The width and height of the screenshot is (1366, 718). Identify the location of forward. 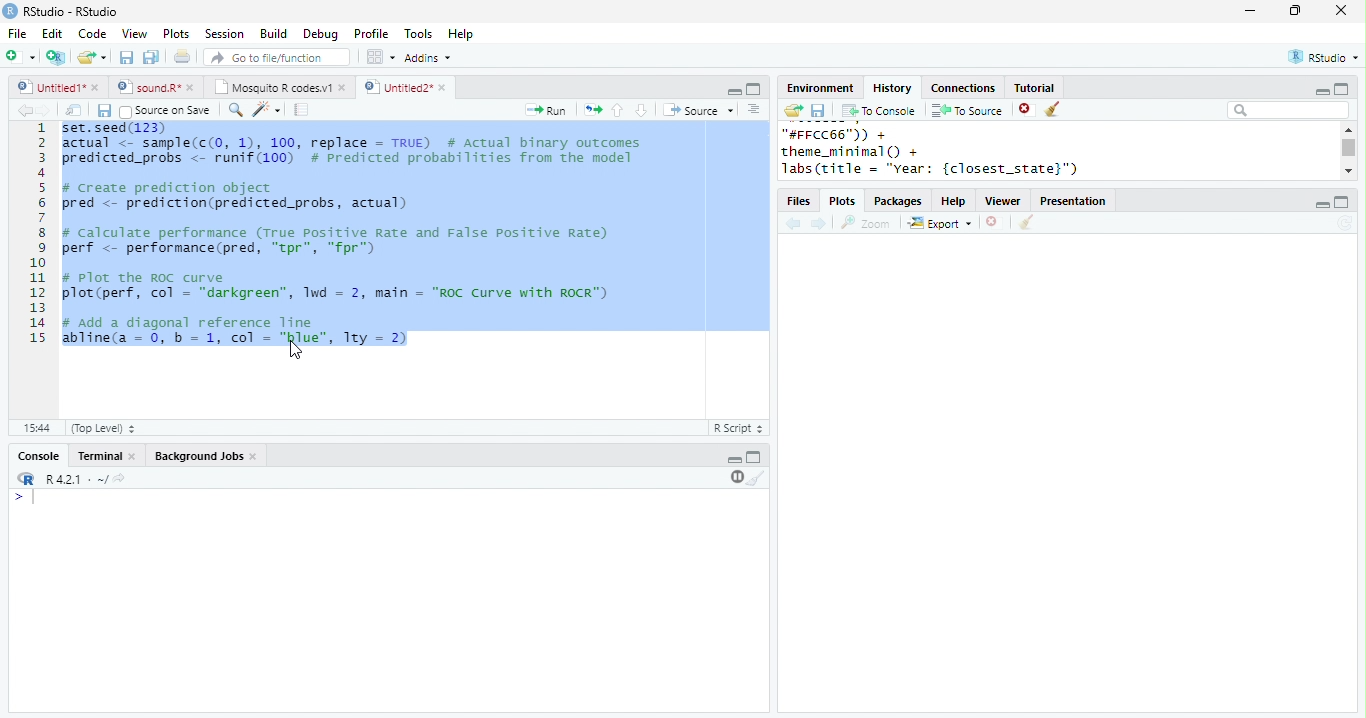
(44, 110).